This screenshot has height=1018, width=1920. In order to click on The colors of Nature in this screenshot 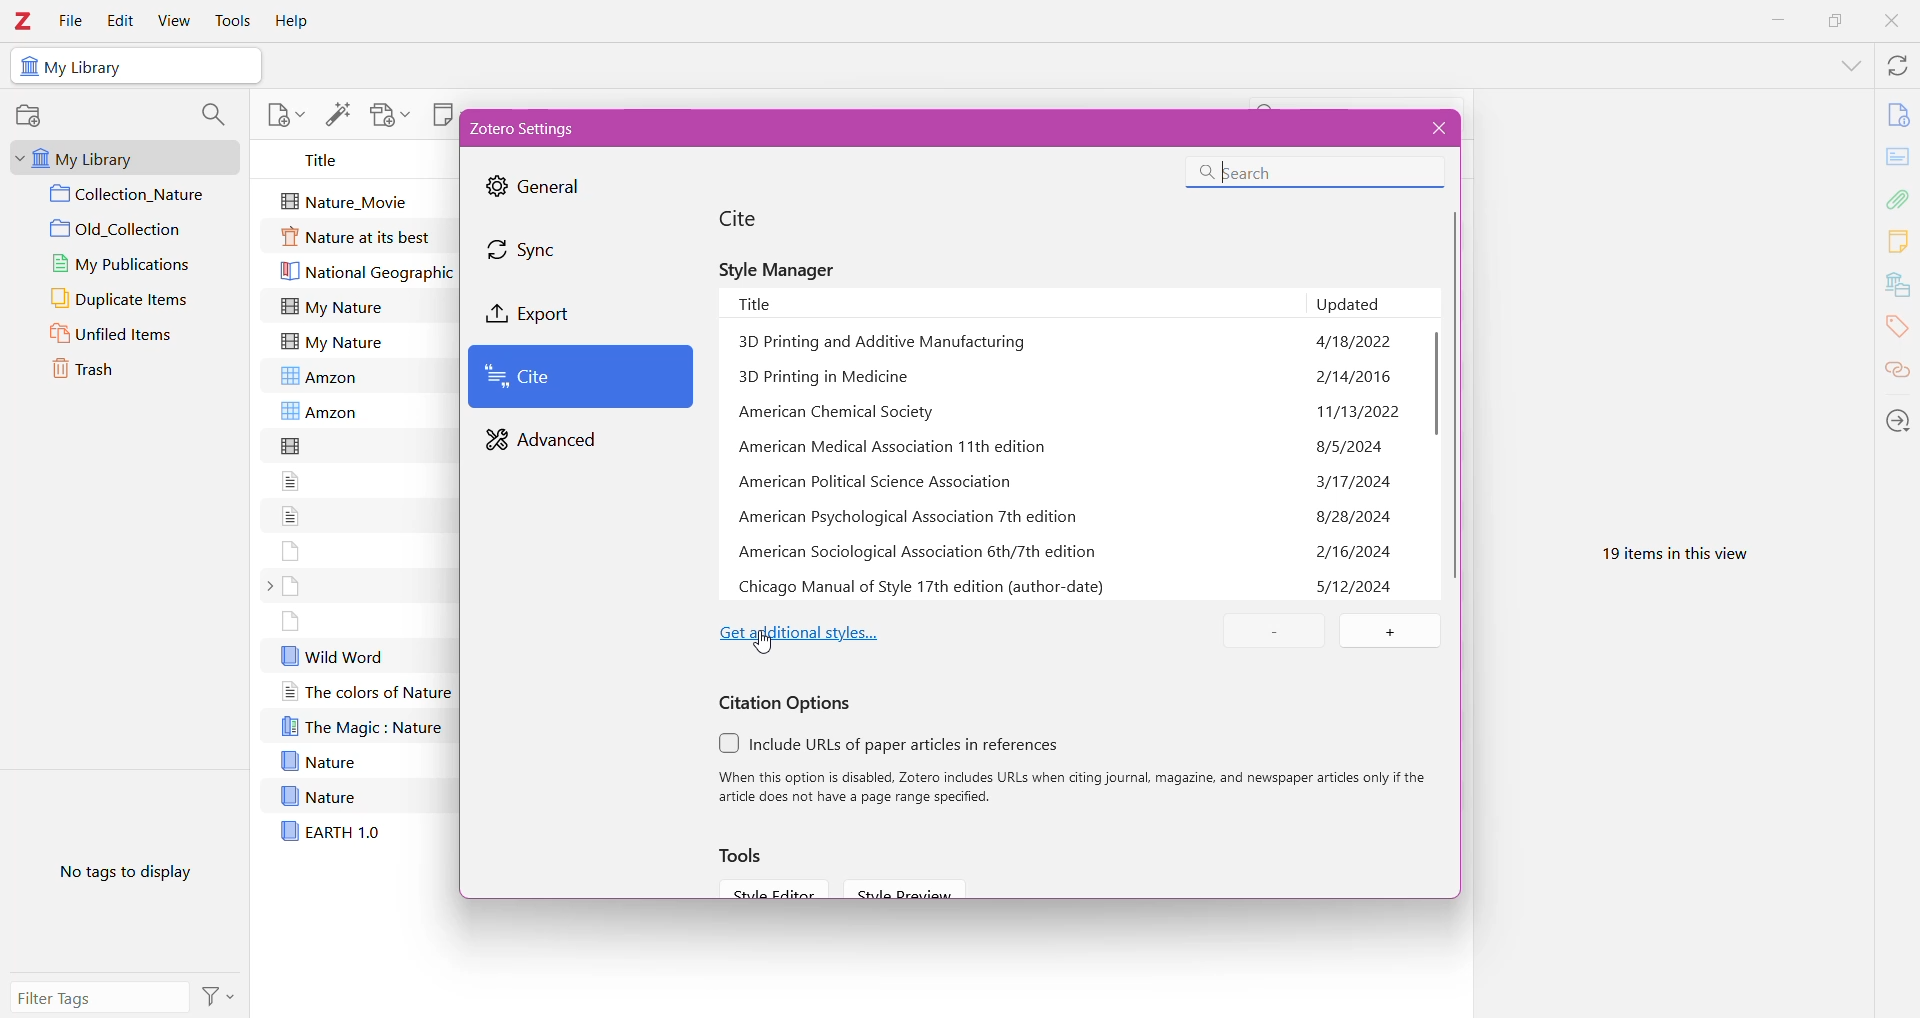, I will do `click(364, 692)`.